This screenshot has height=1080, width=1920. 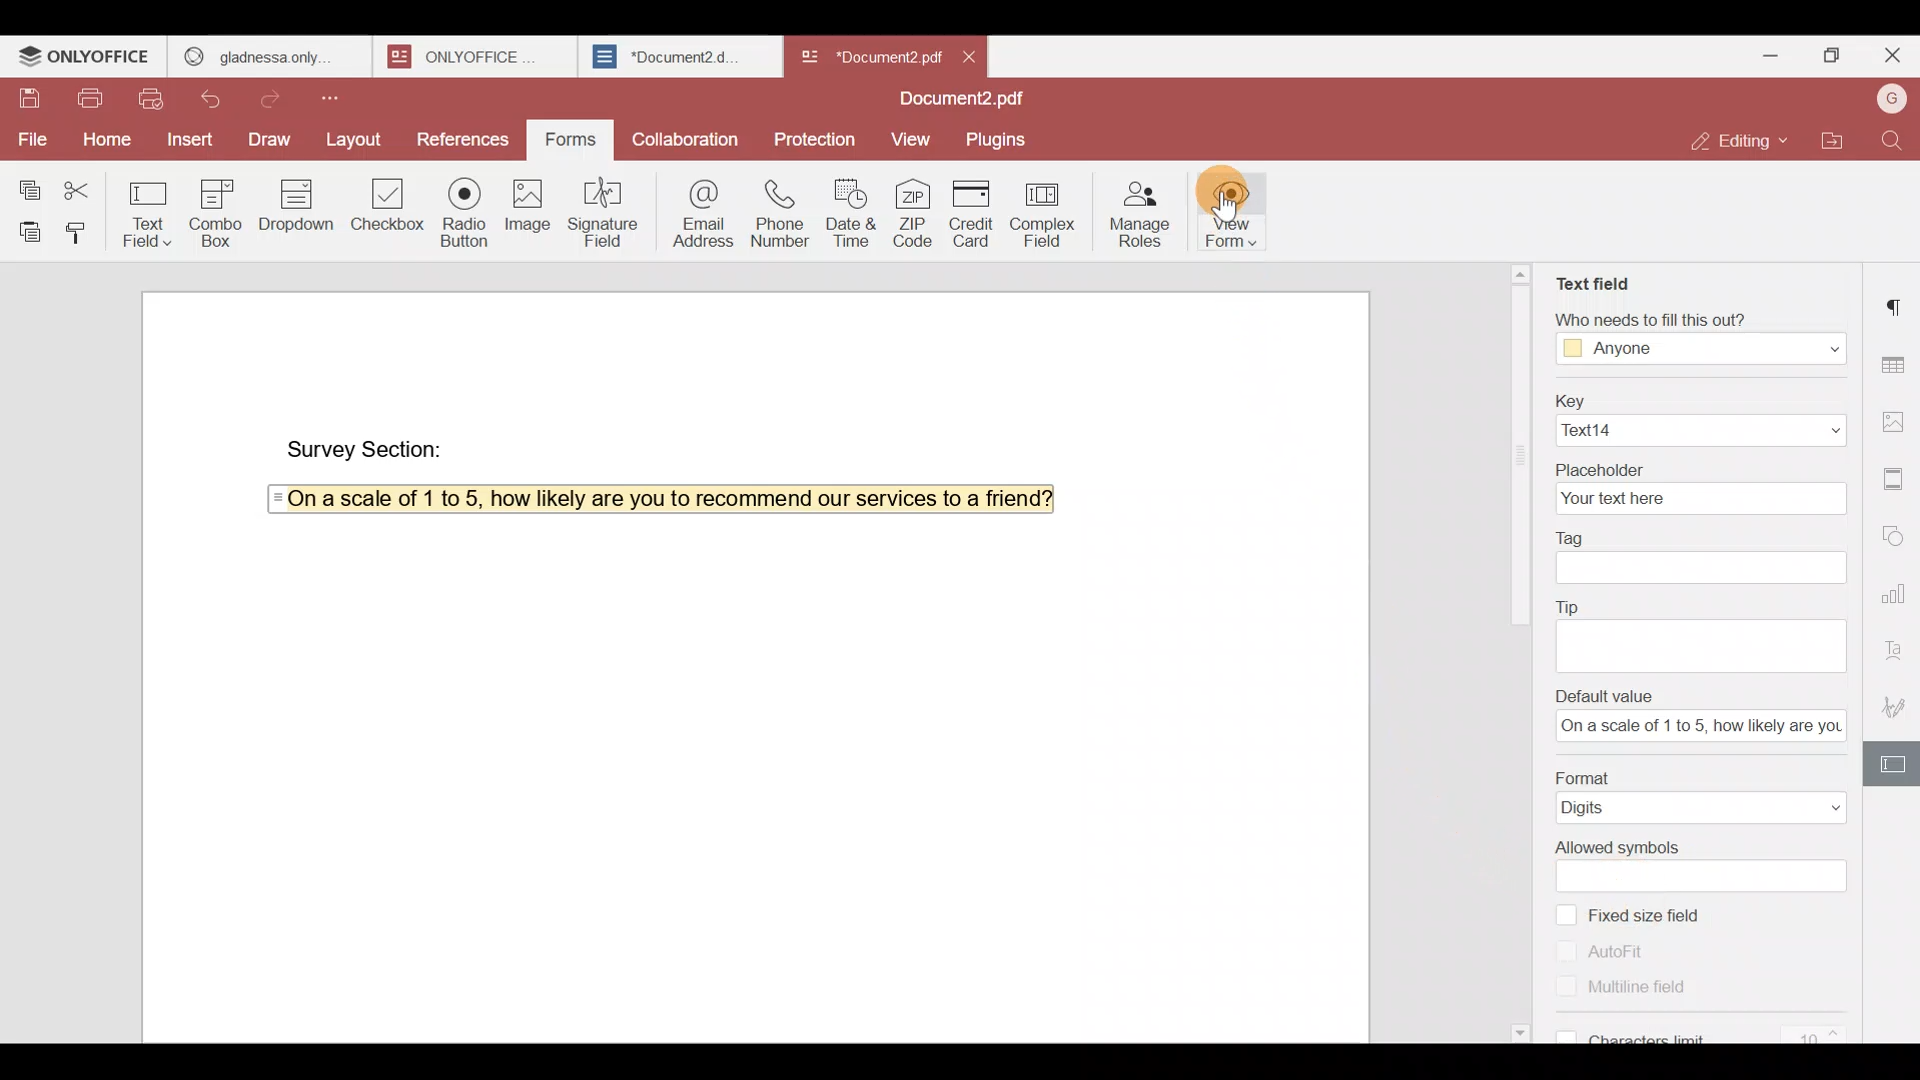 I want to click on Form settings, so click(x=1895, y=765).